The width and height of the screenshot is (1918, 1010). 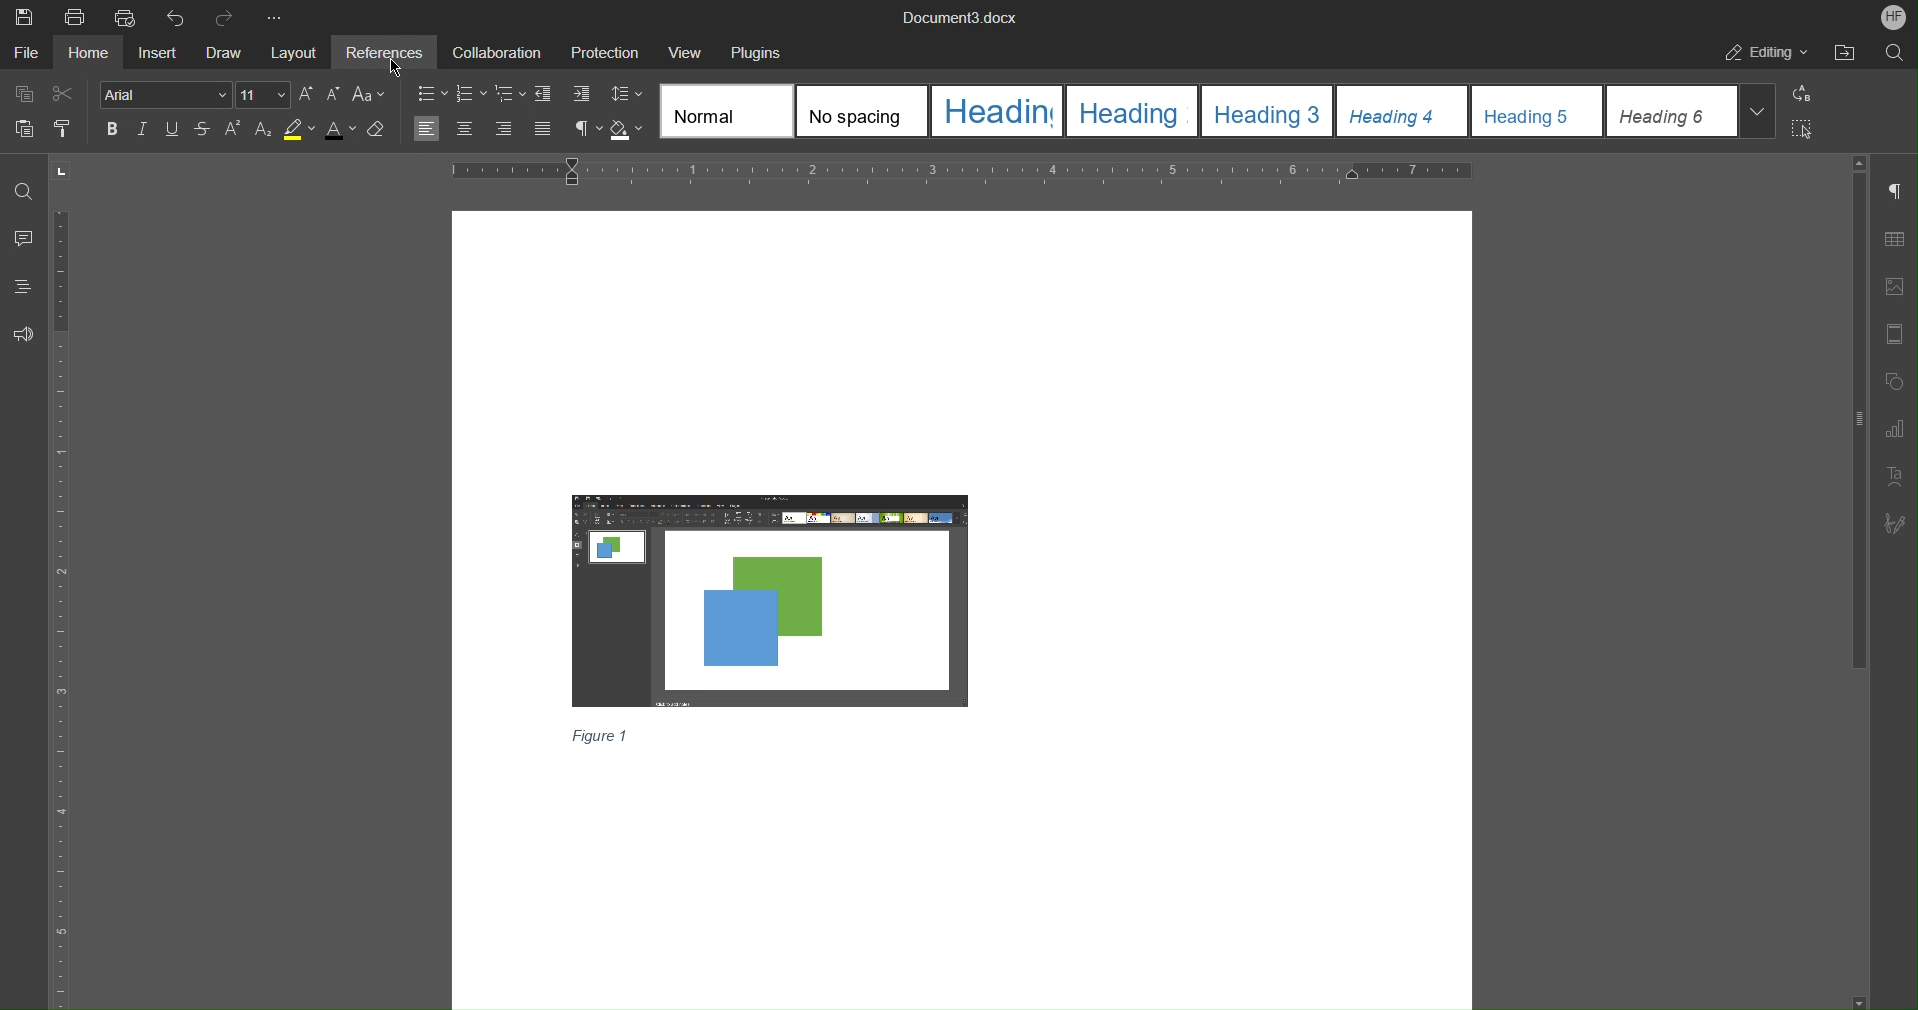 What do you see at coordinates (20, 285) in the screenshot?
I see `Headings` at bounding box center [20, 285].